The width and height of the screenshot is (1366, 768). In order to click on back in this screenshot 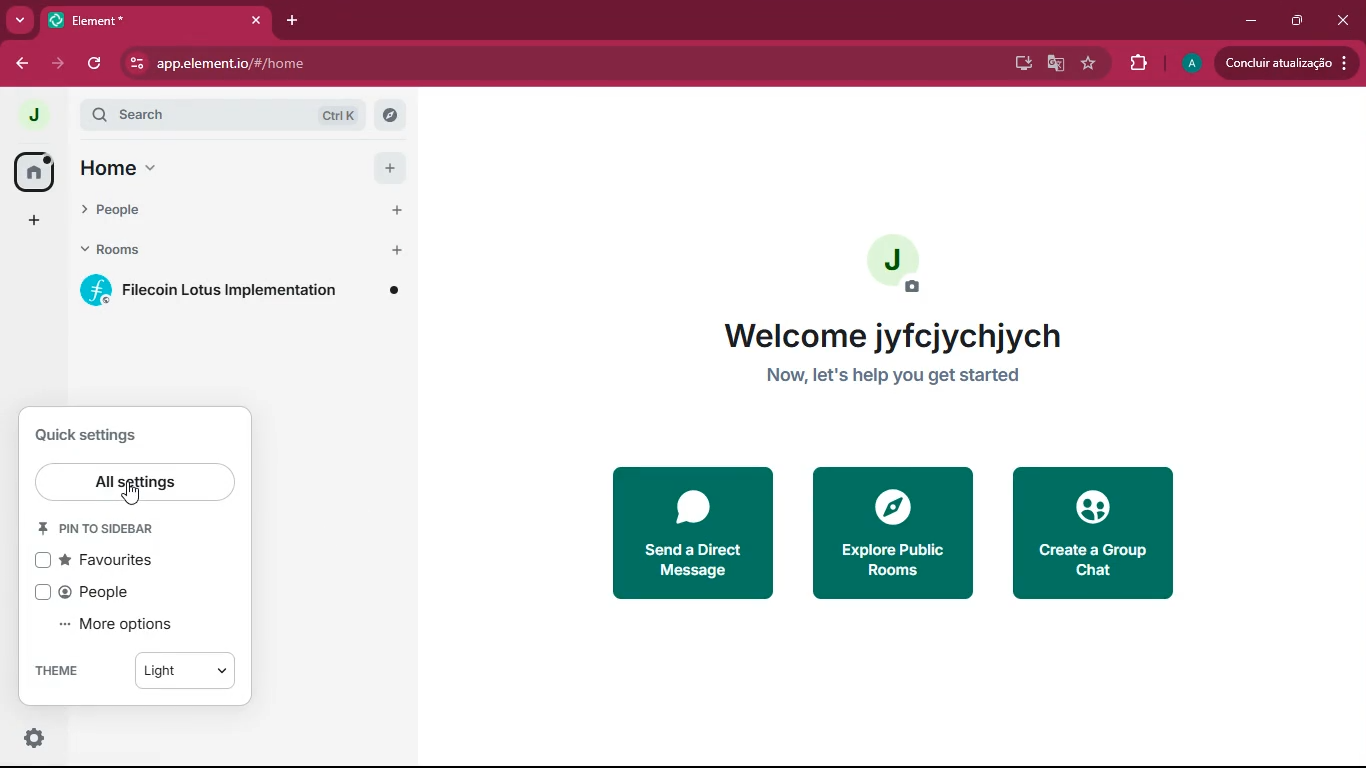, I will do `click(23, 63)`.